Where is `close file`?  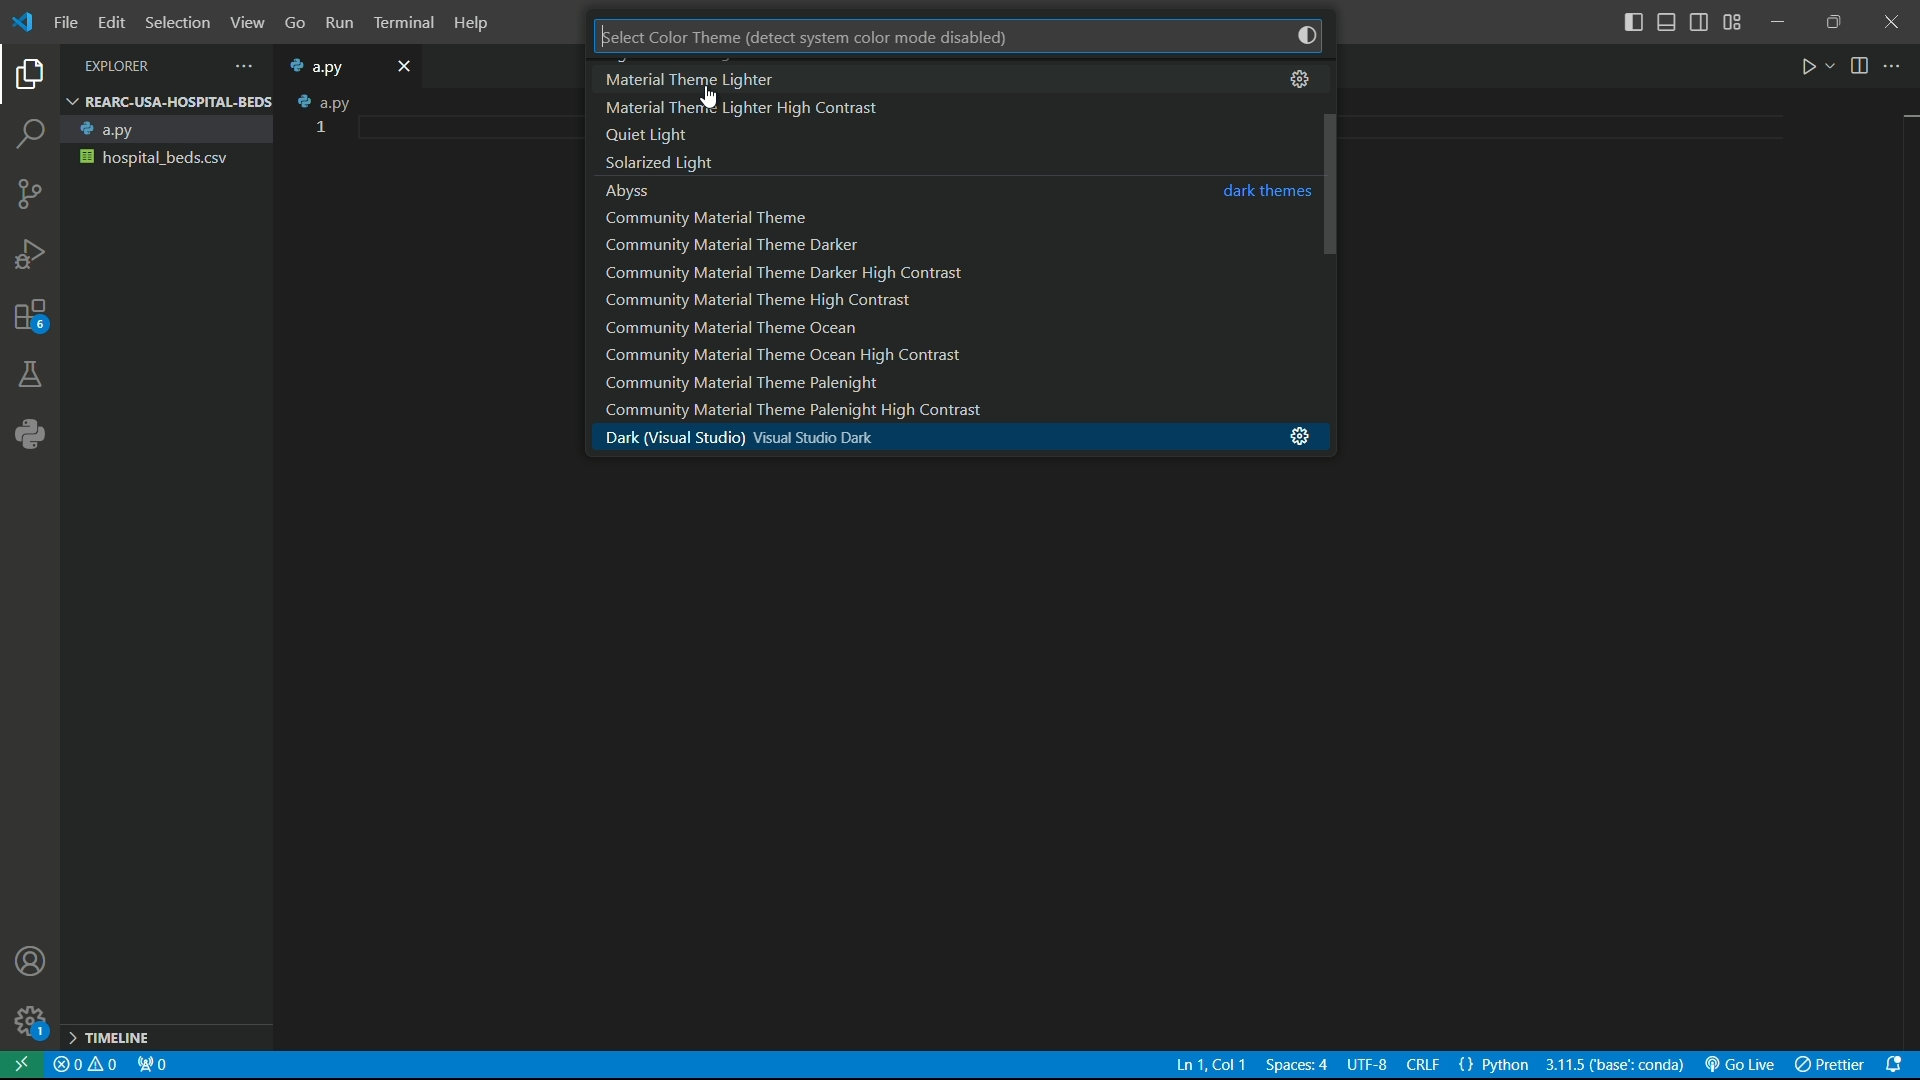 close file is located at coordinates (406, 65).